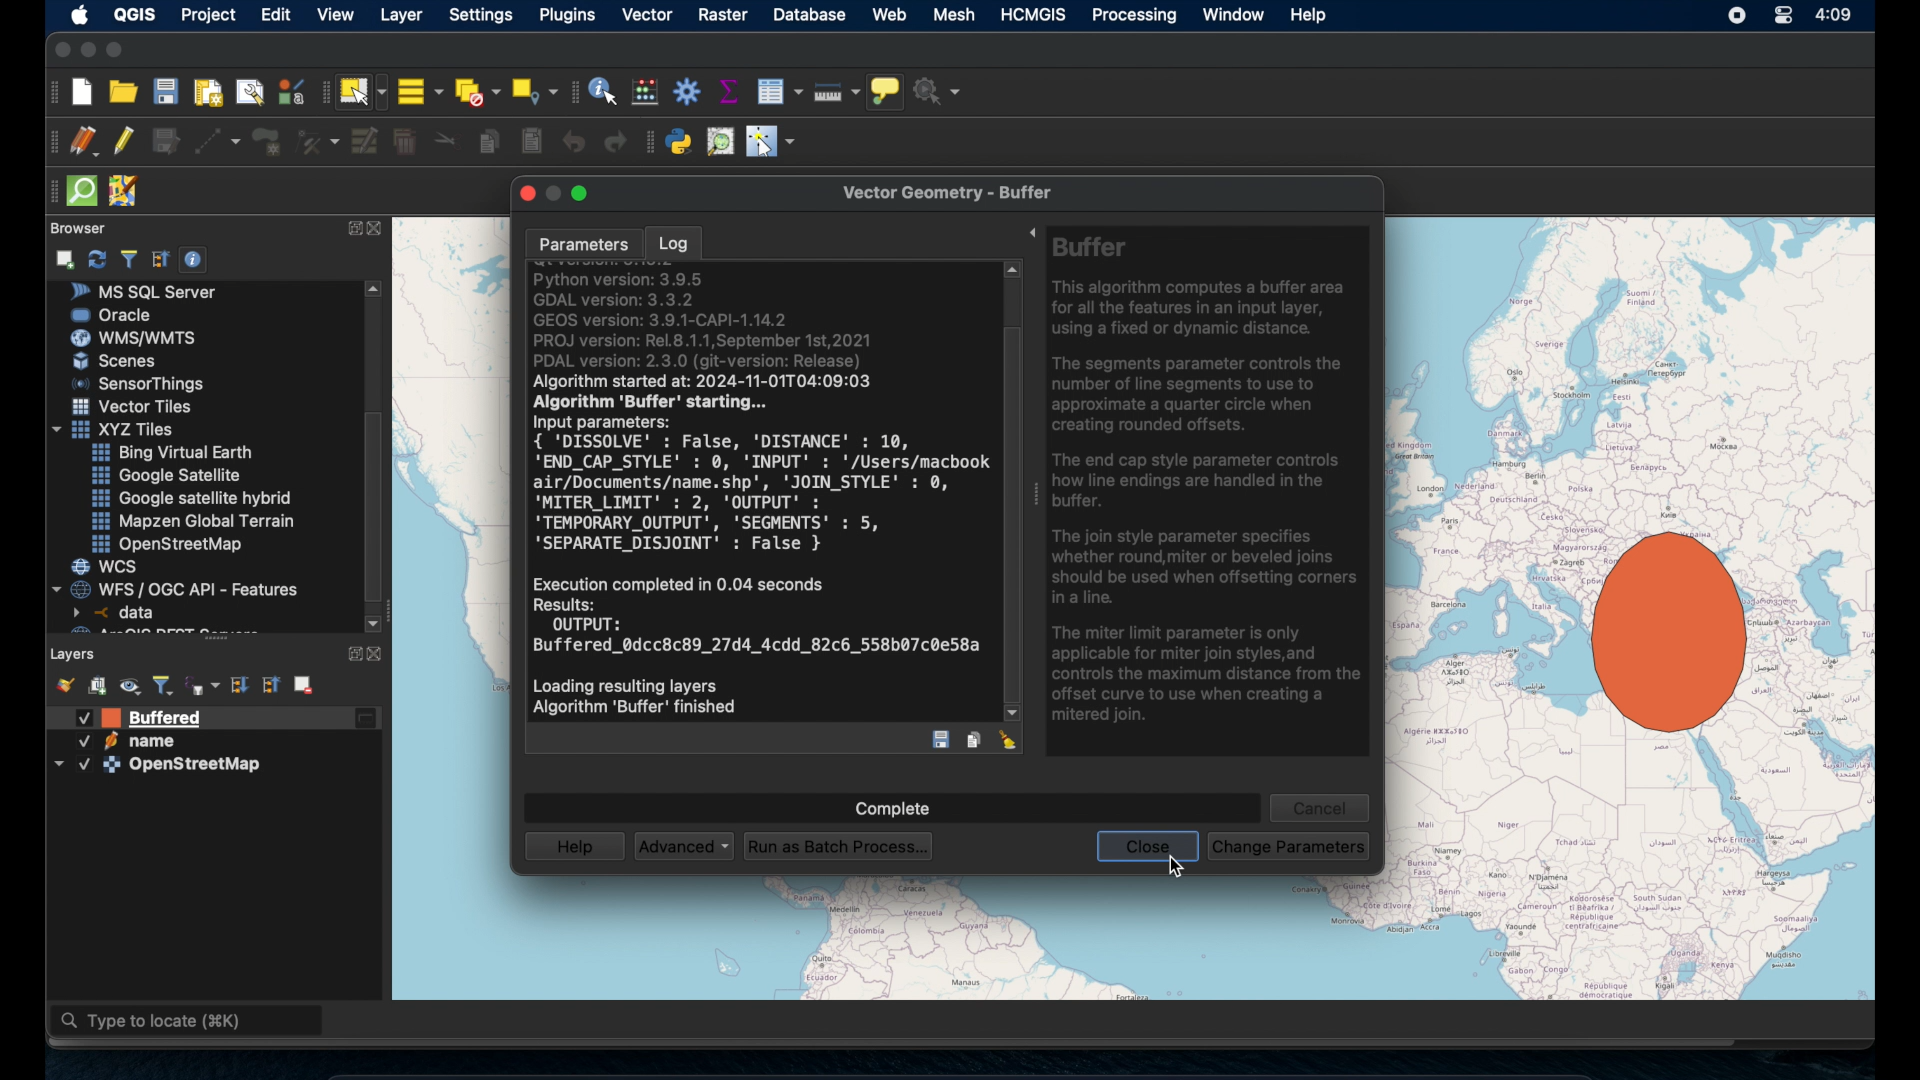  I want to click on layers, so click(74, 652).